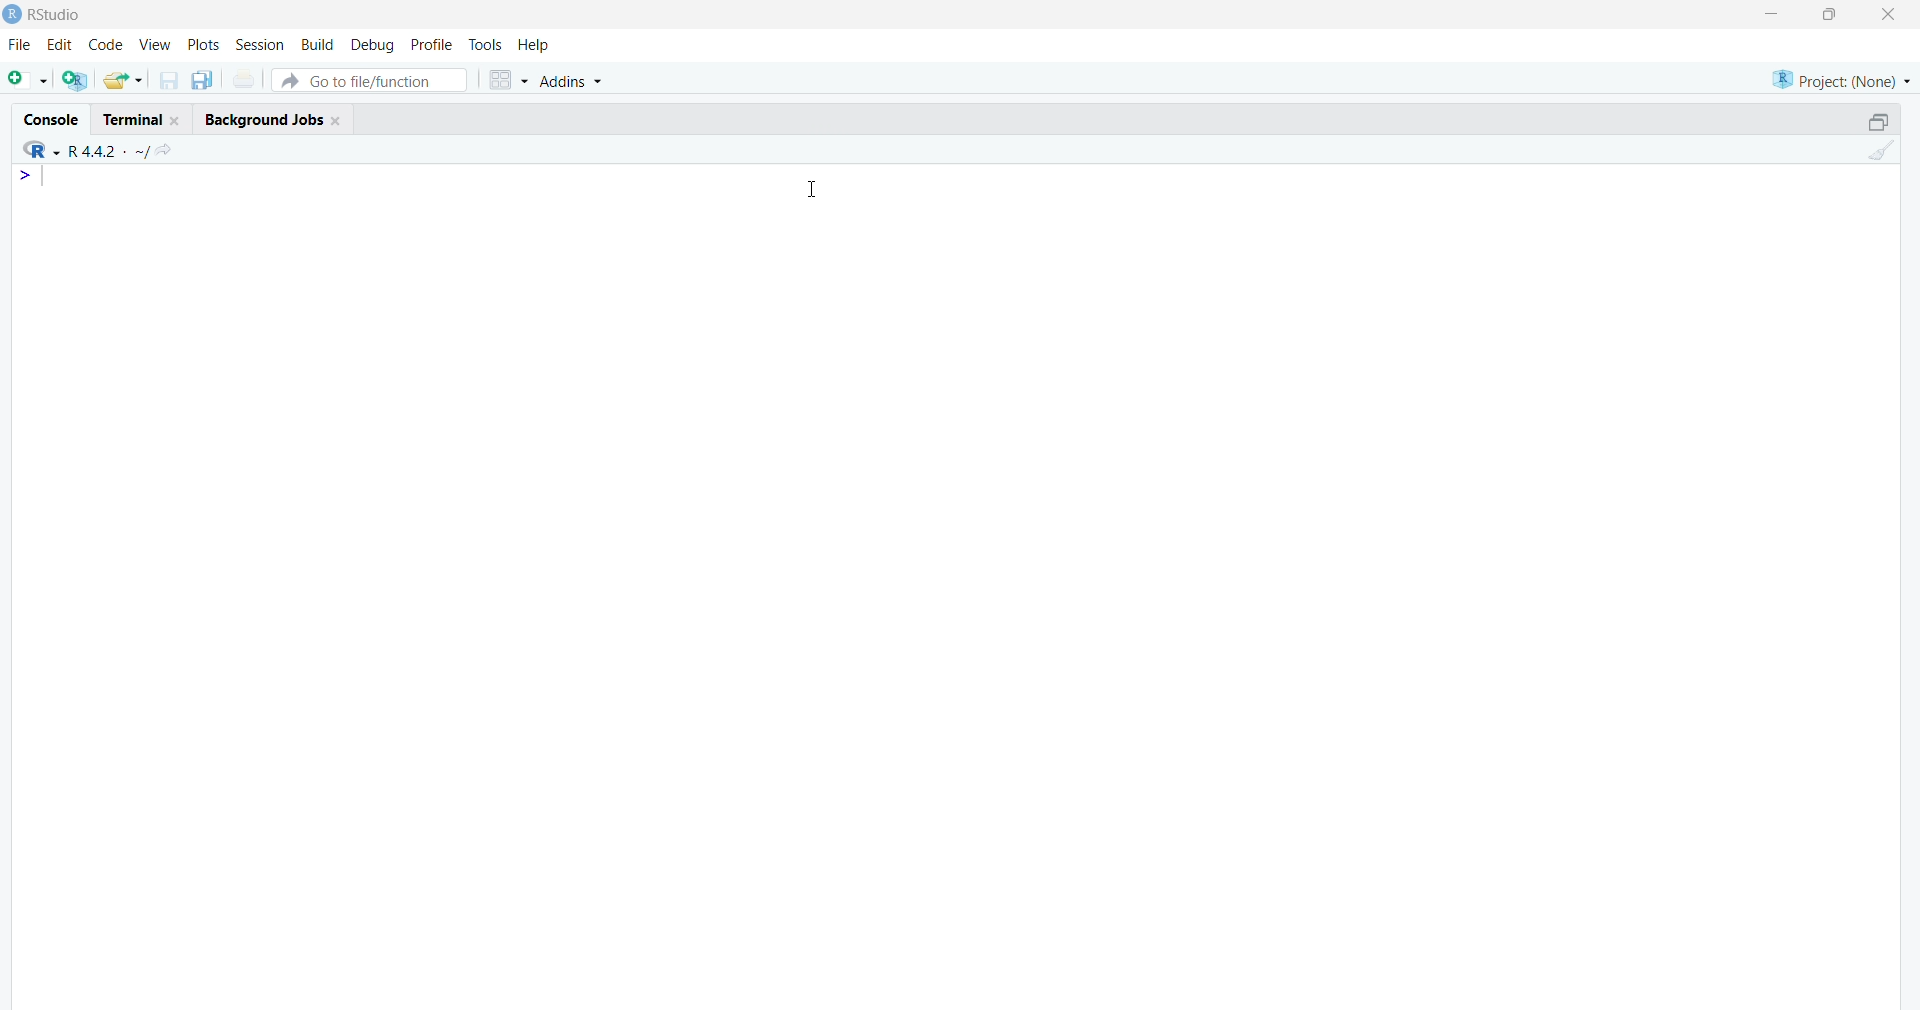 Image resolution: width=1920 pixels, height=1010 pixels. Describe the element at coordinates (37, 150) in the screenshot. I see `R language` at that location.